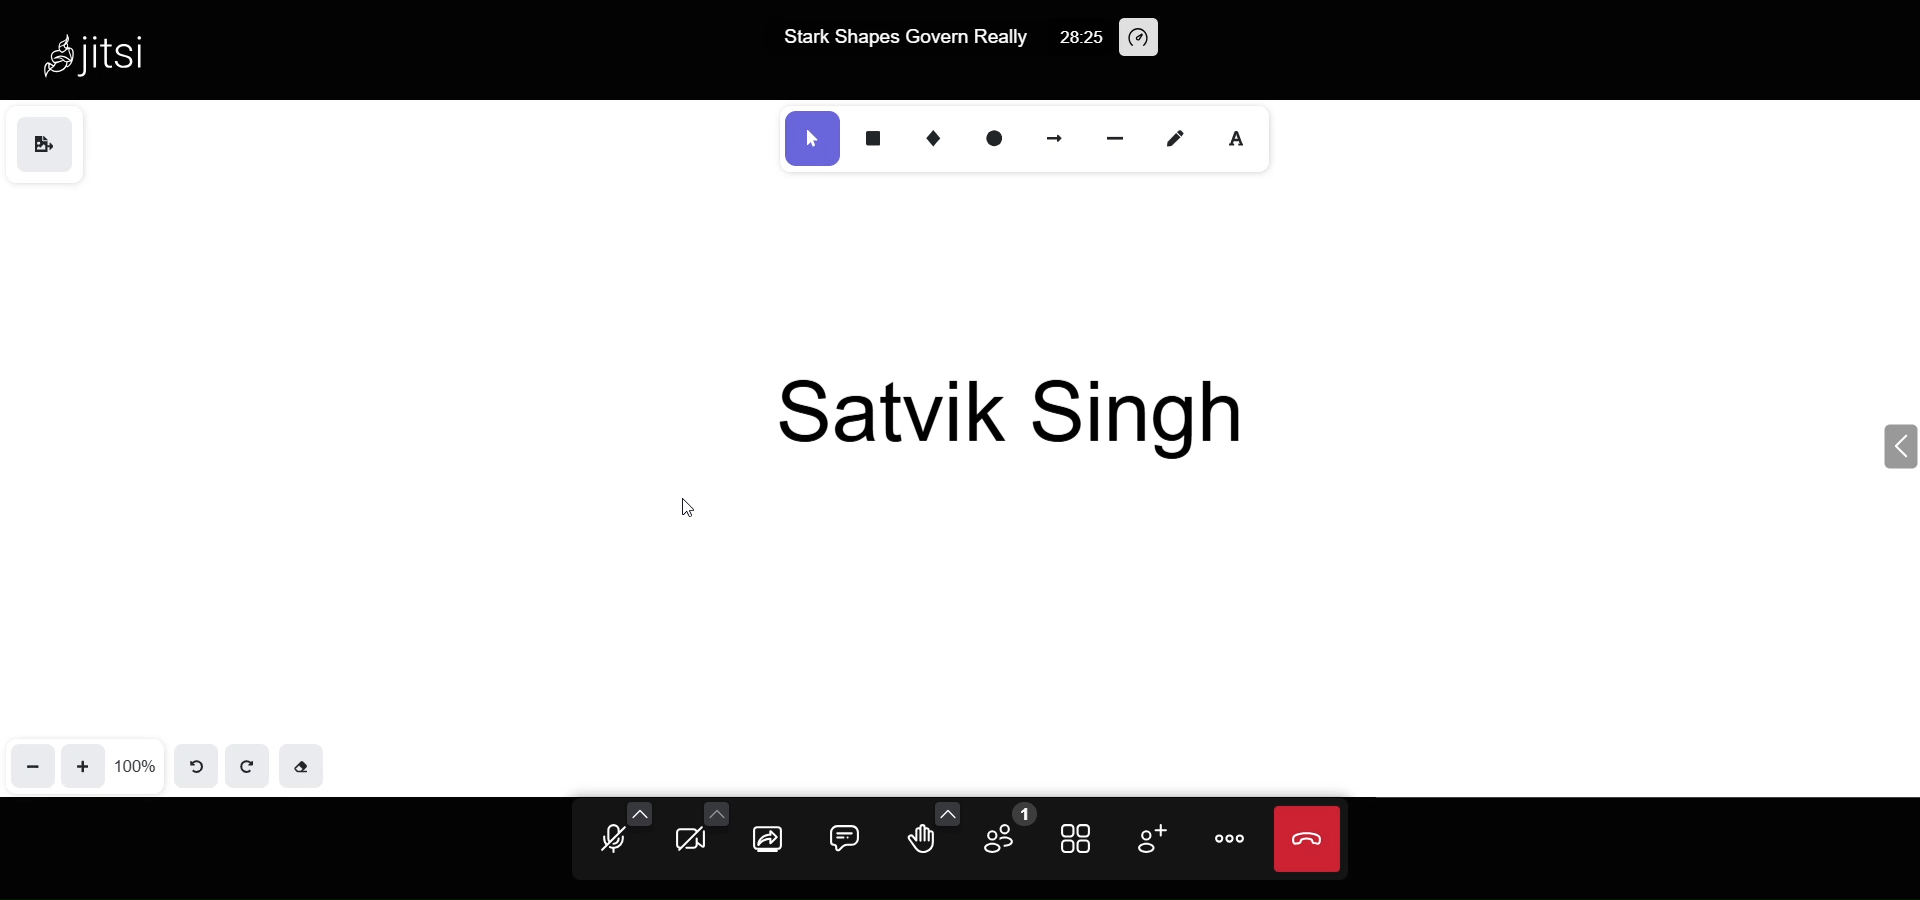 The width and height of the screenshot is (1920, 900). I want to click on 100%, so click(136, 765).